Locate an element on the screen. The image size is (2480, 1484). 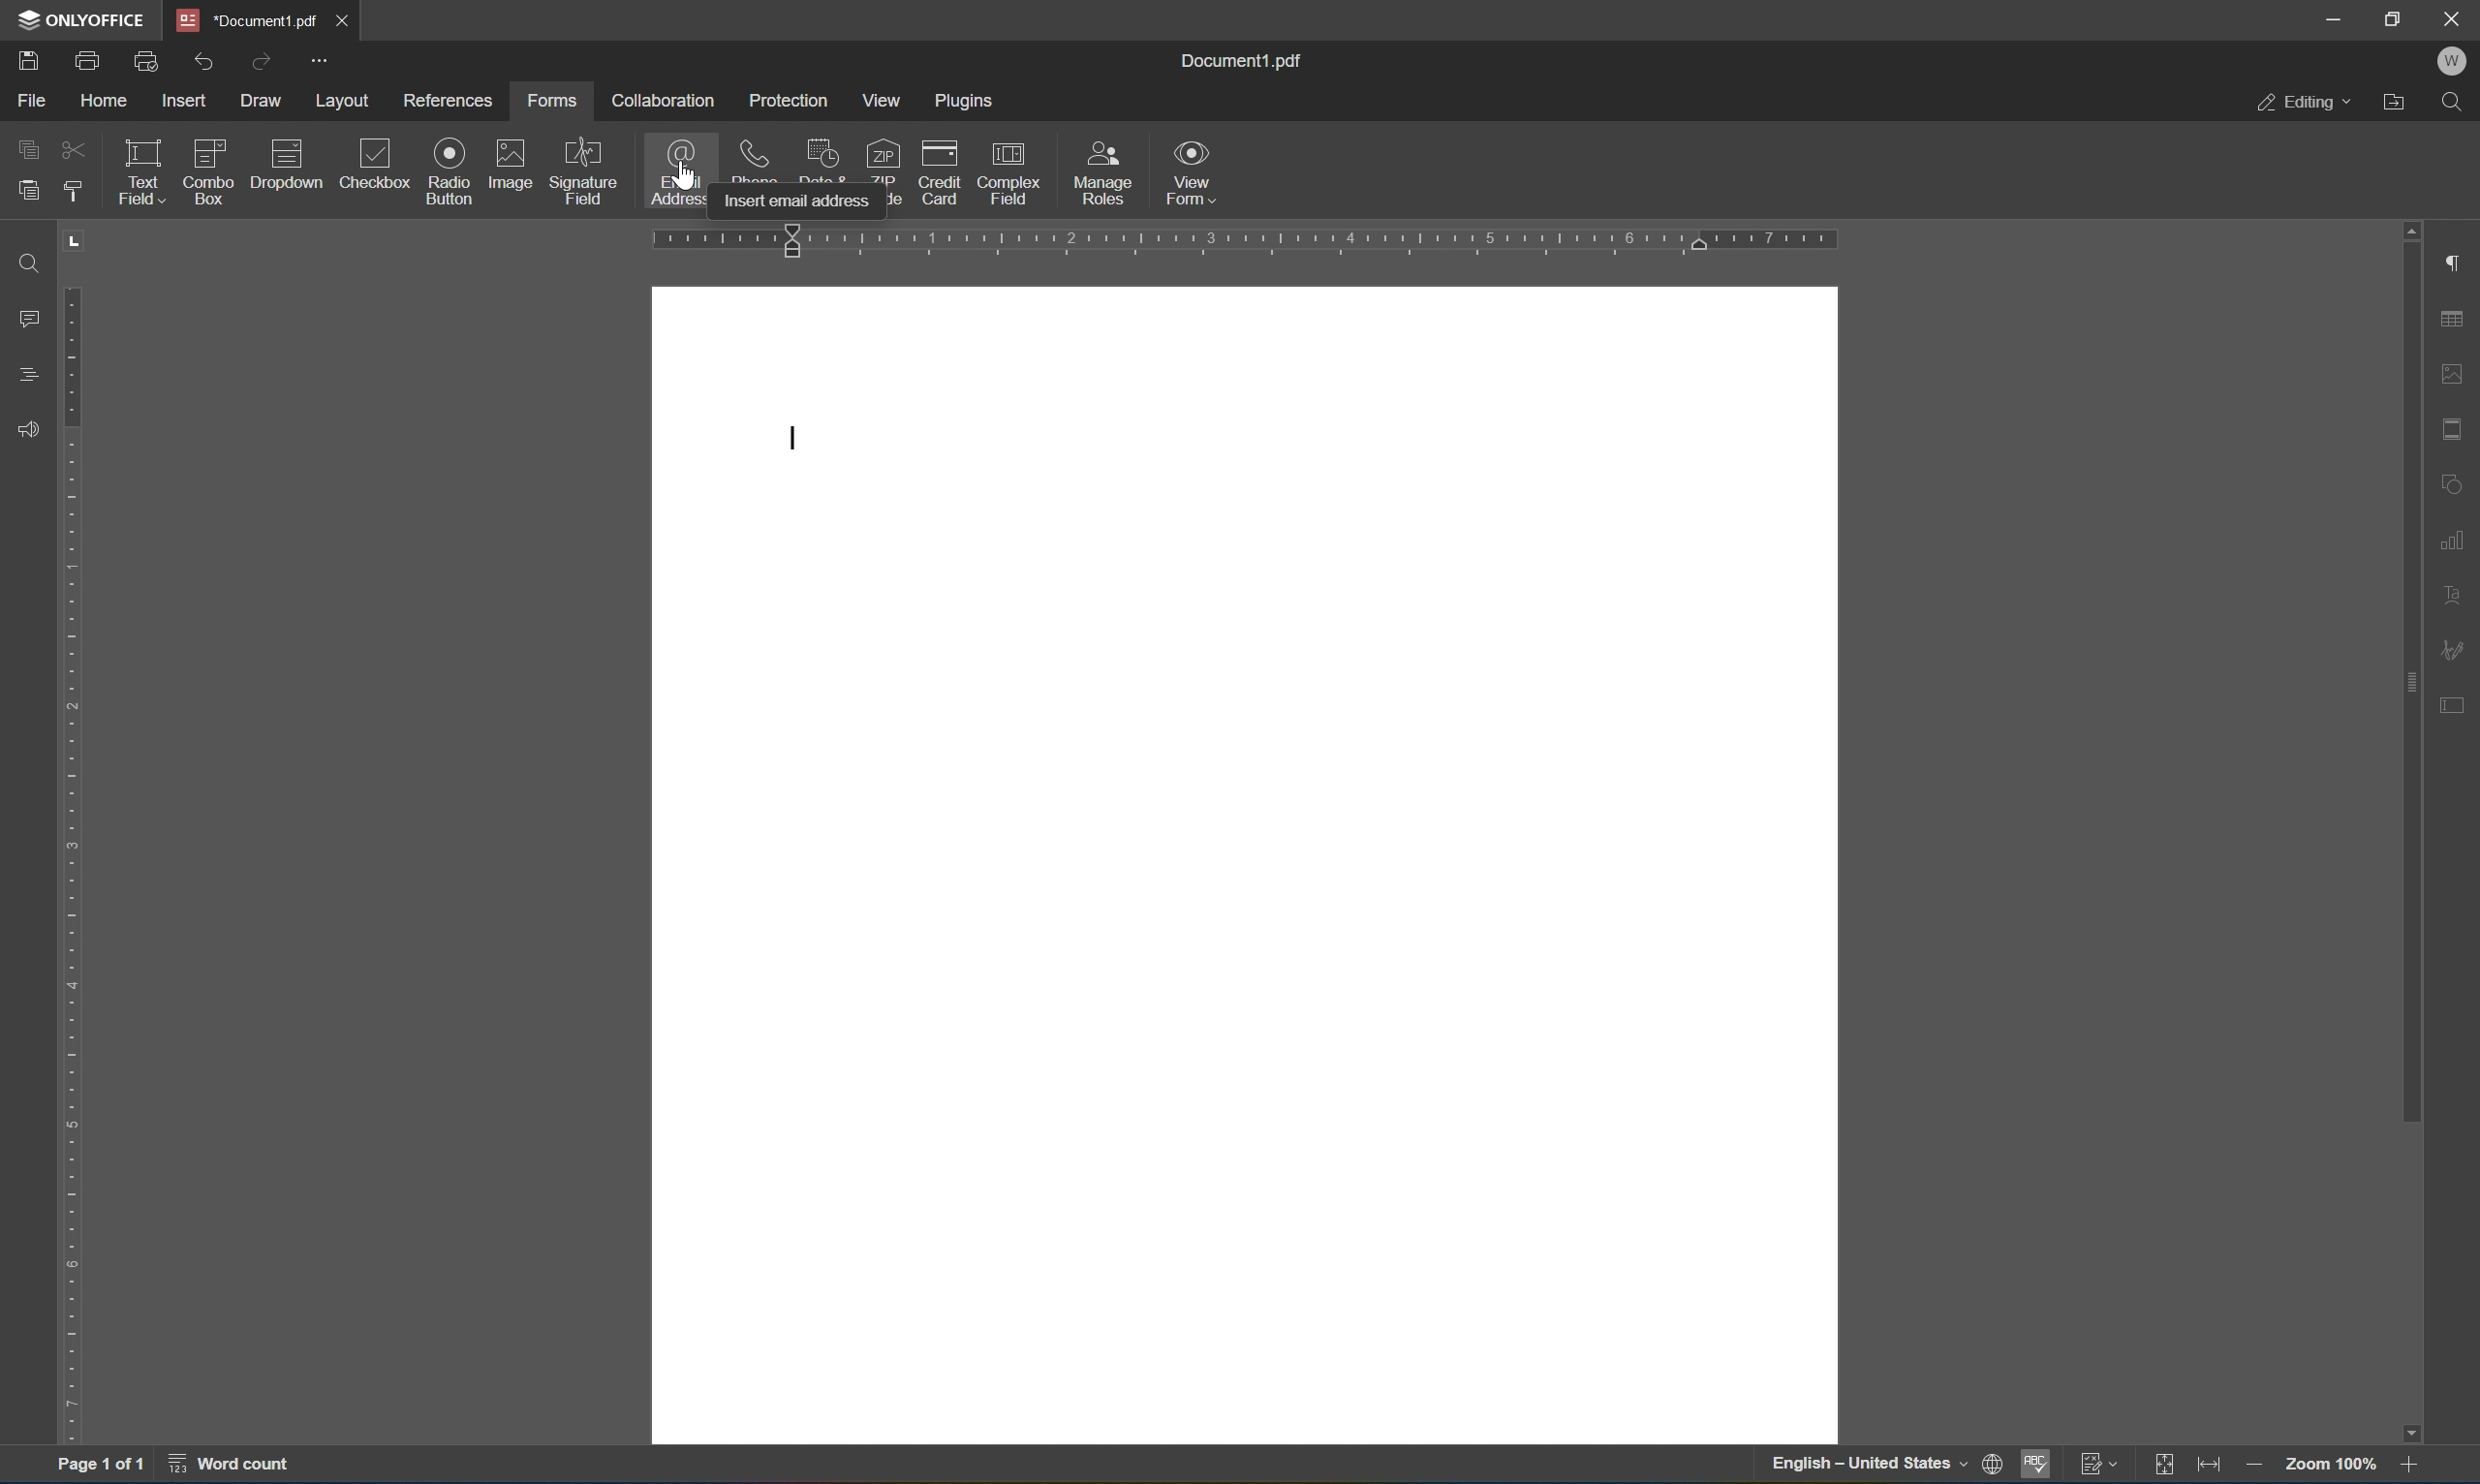
radio button is located at coordinates (451, 170).